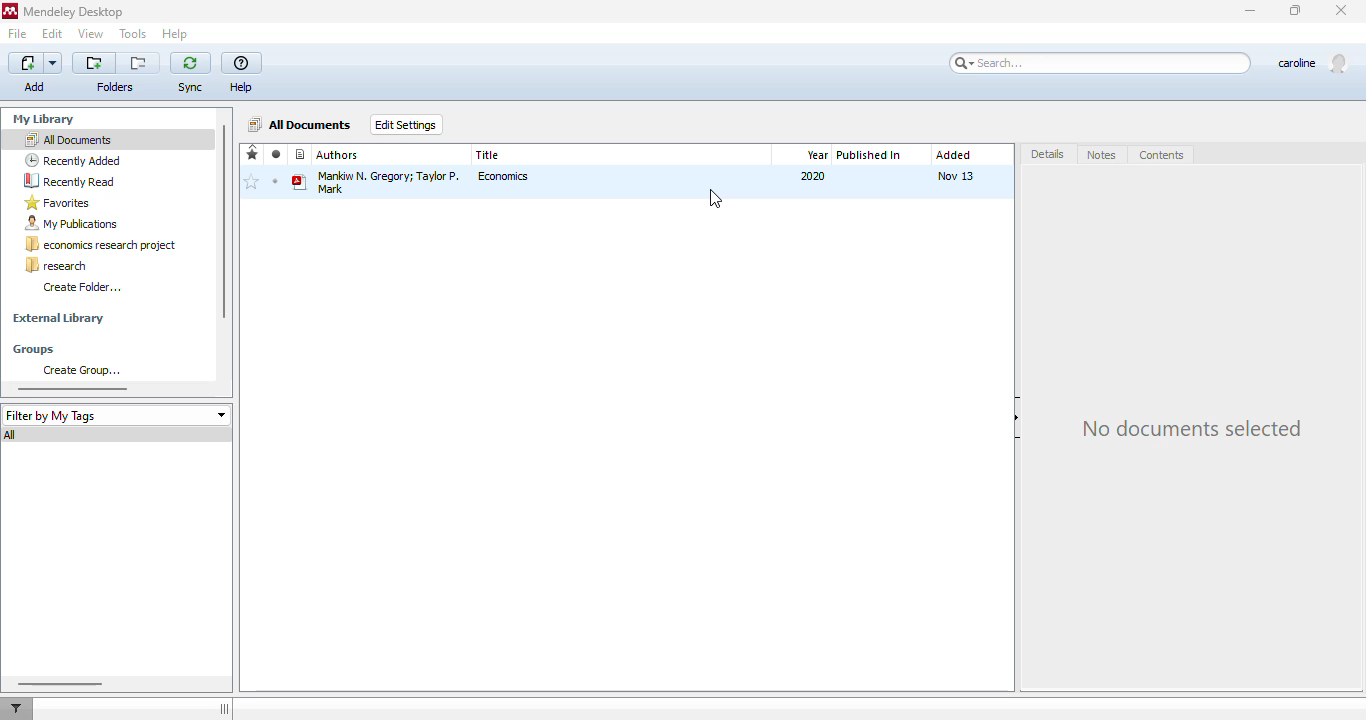 The width and height of the screenshot is (1366, 720). What do you see at coordinates (253, 183) in the screenshot?
I see `add to favorites` at bounding box center [253, 183].